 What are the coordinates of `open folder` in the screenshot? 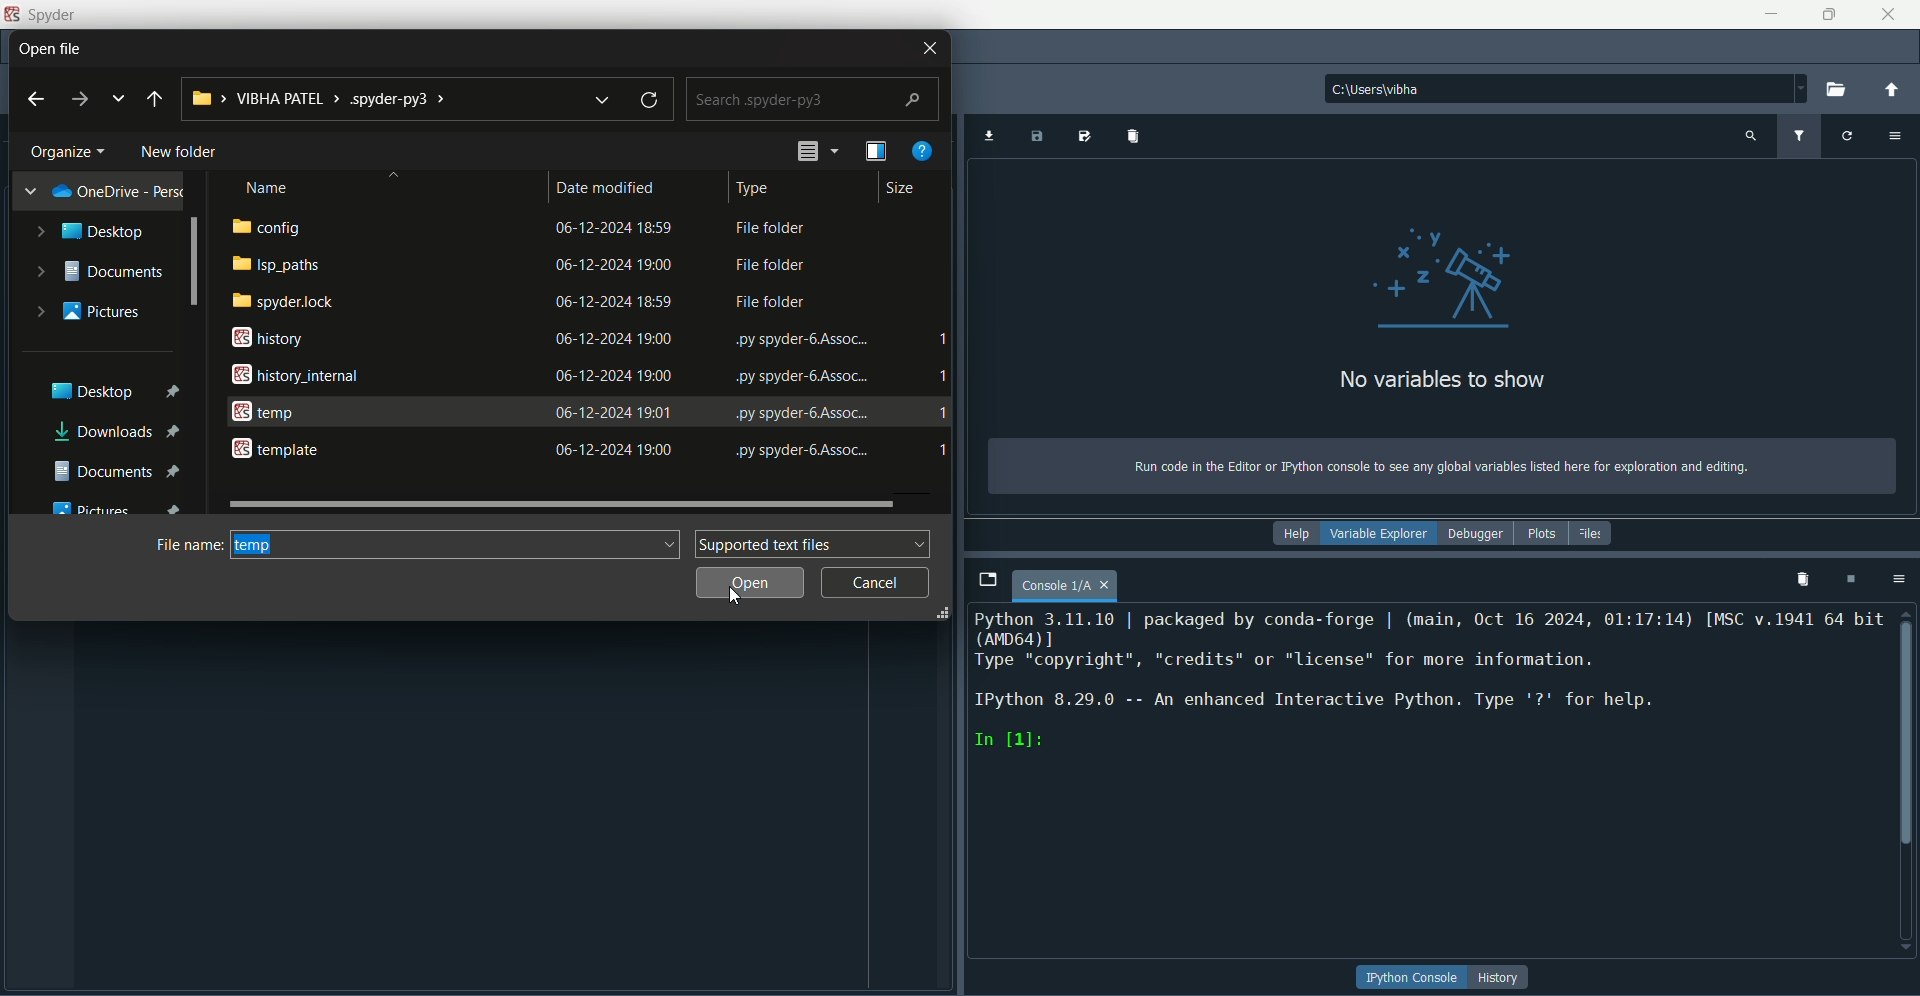 It's located at (1841, 89).